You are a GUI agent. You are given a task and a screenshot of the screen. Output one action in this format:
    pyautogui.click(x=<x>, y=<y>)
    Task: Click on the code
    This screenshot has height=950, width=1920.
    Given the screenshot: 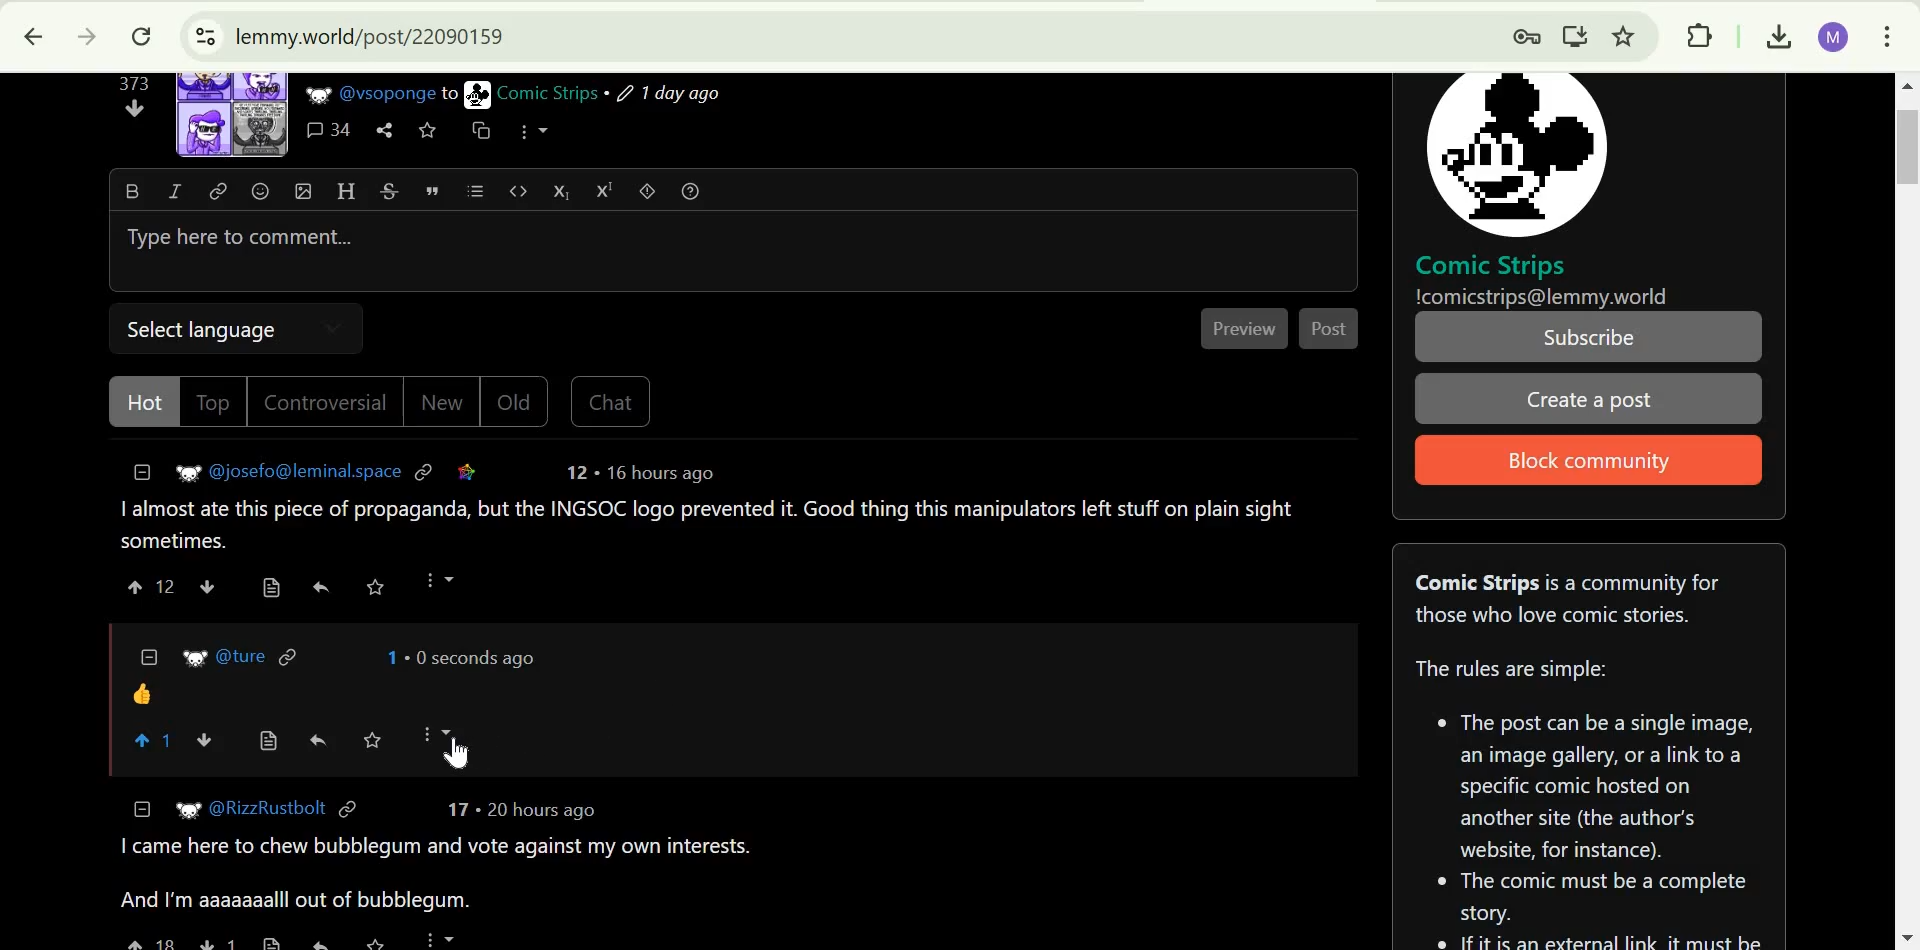 What is the action you would take?
    pyautogui.click(x=519, y=189)
    